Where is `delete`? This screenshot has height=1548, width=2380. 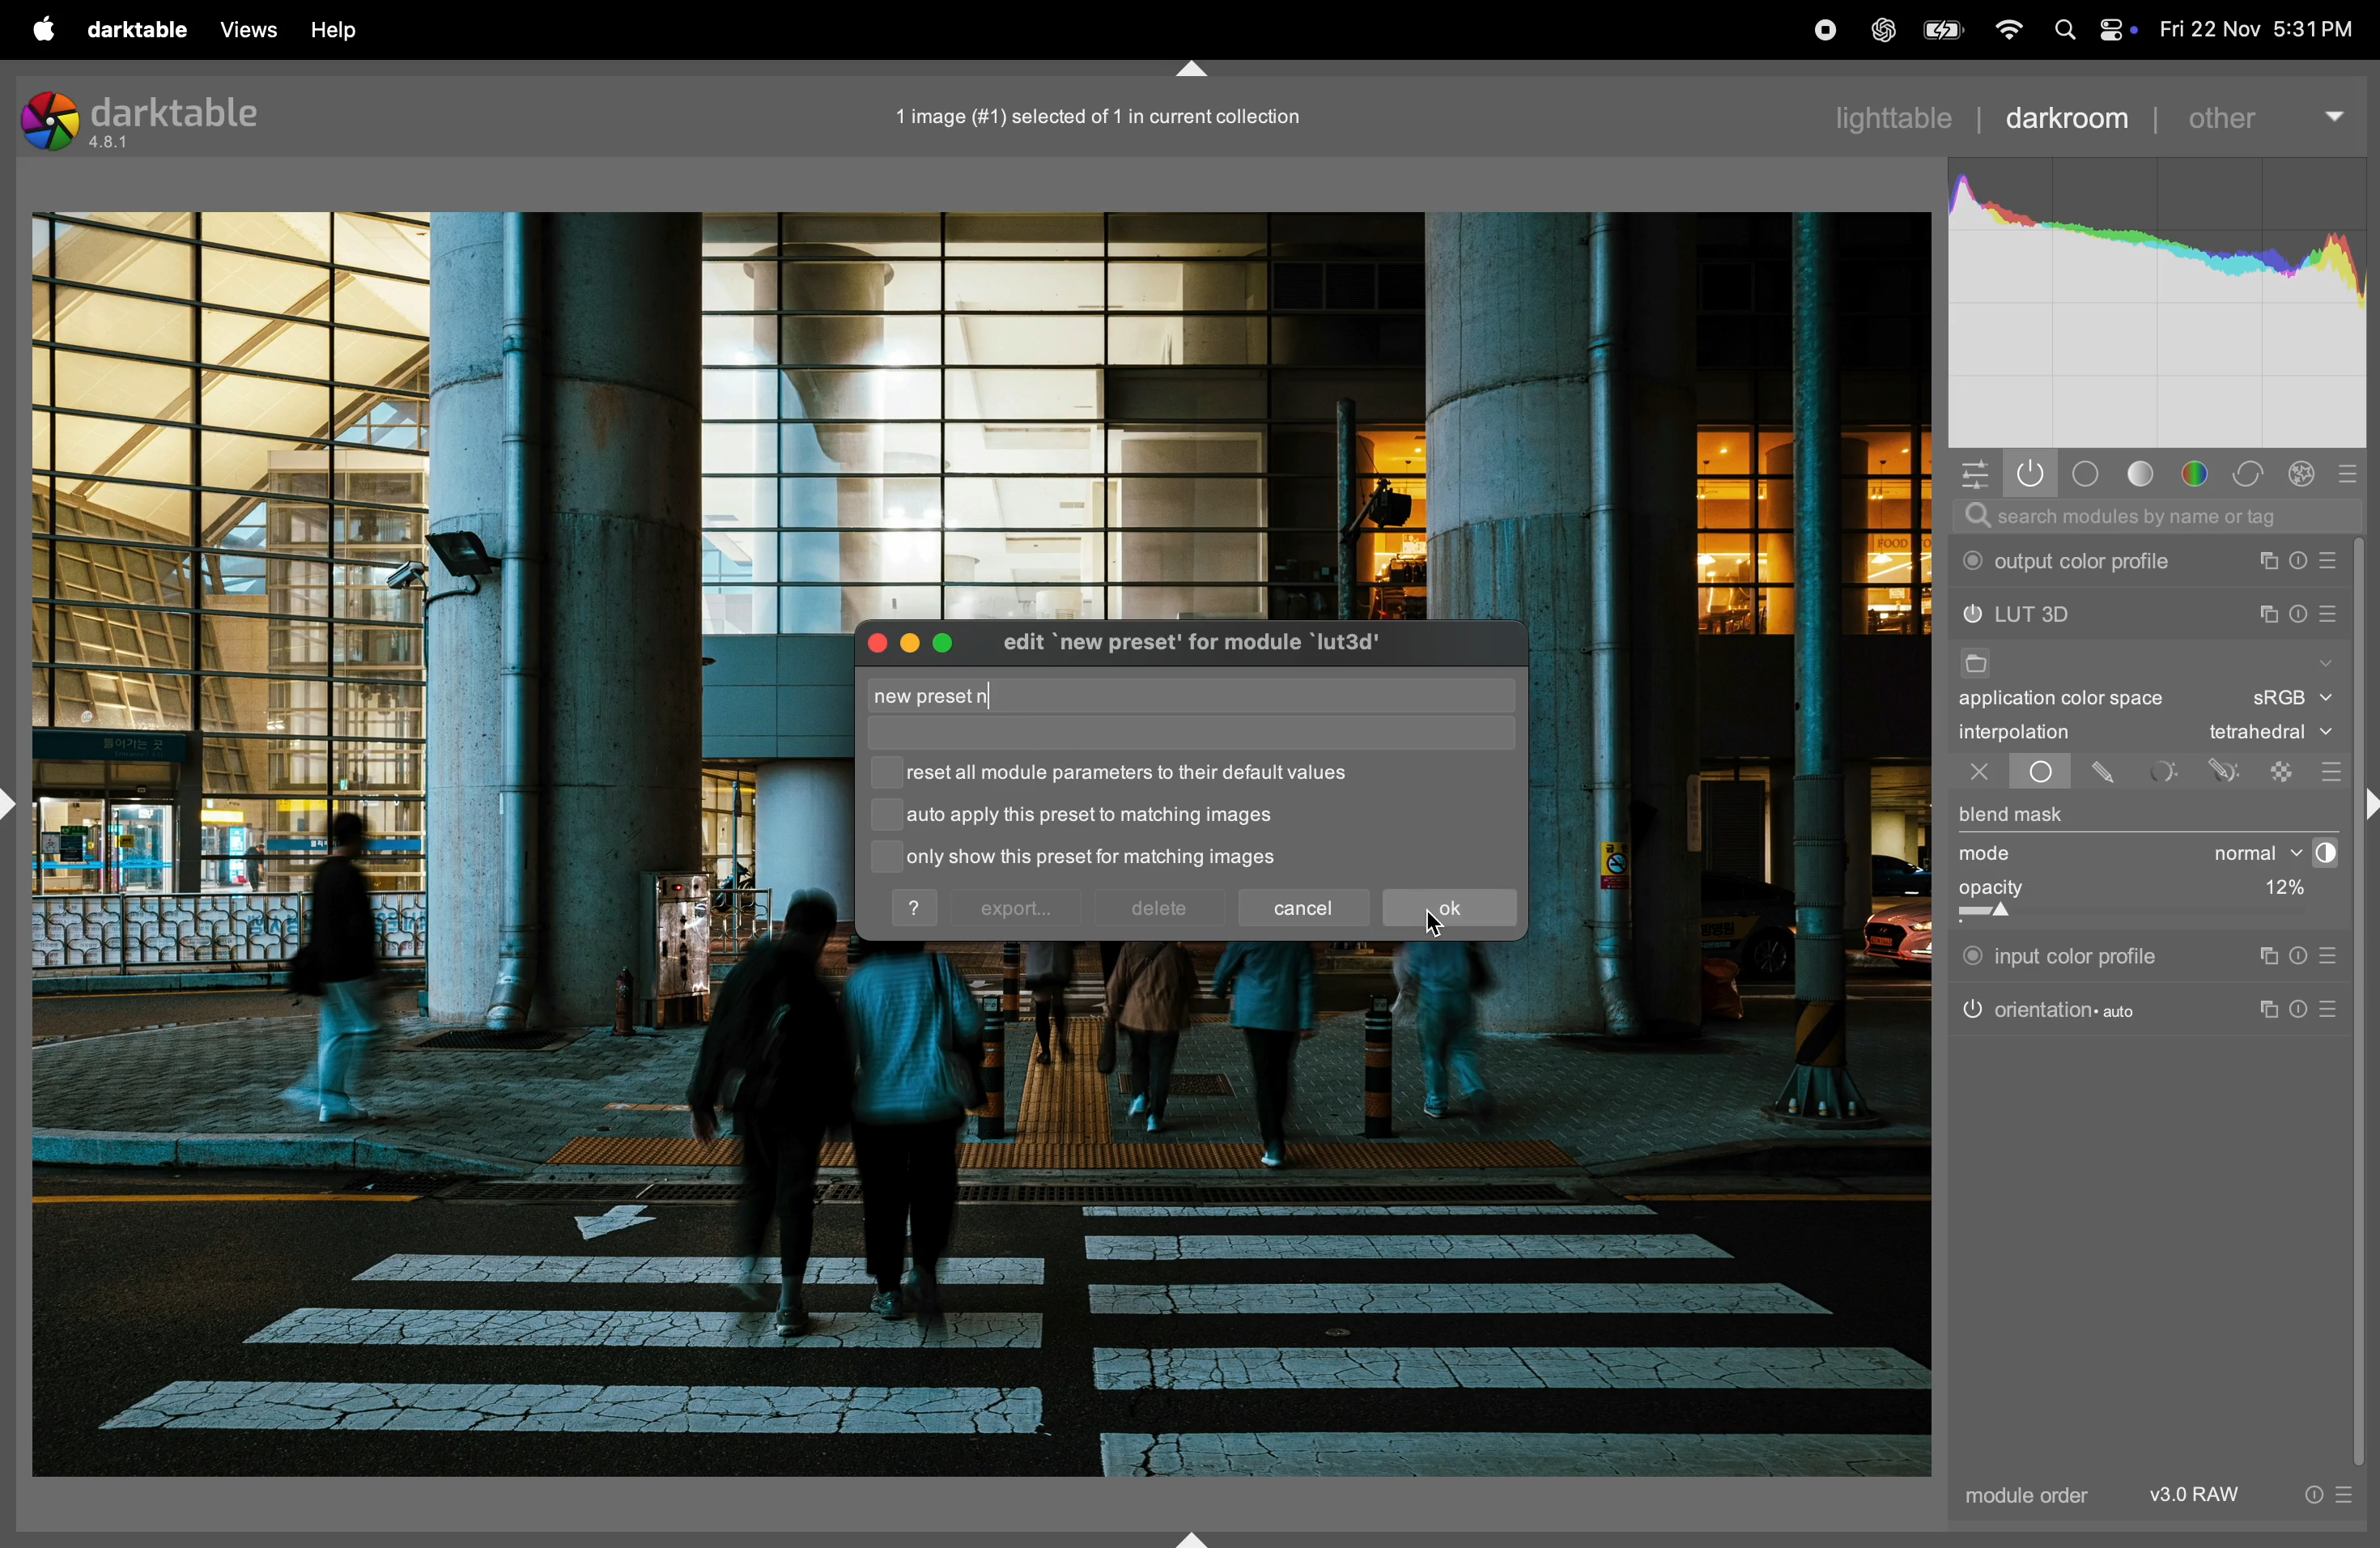
delete is located at coordinates (1159, 909).